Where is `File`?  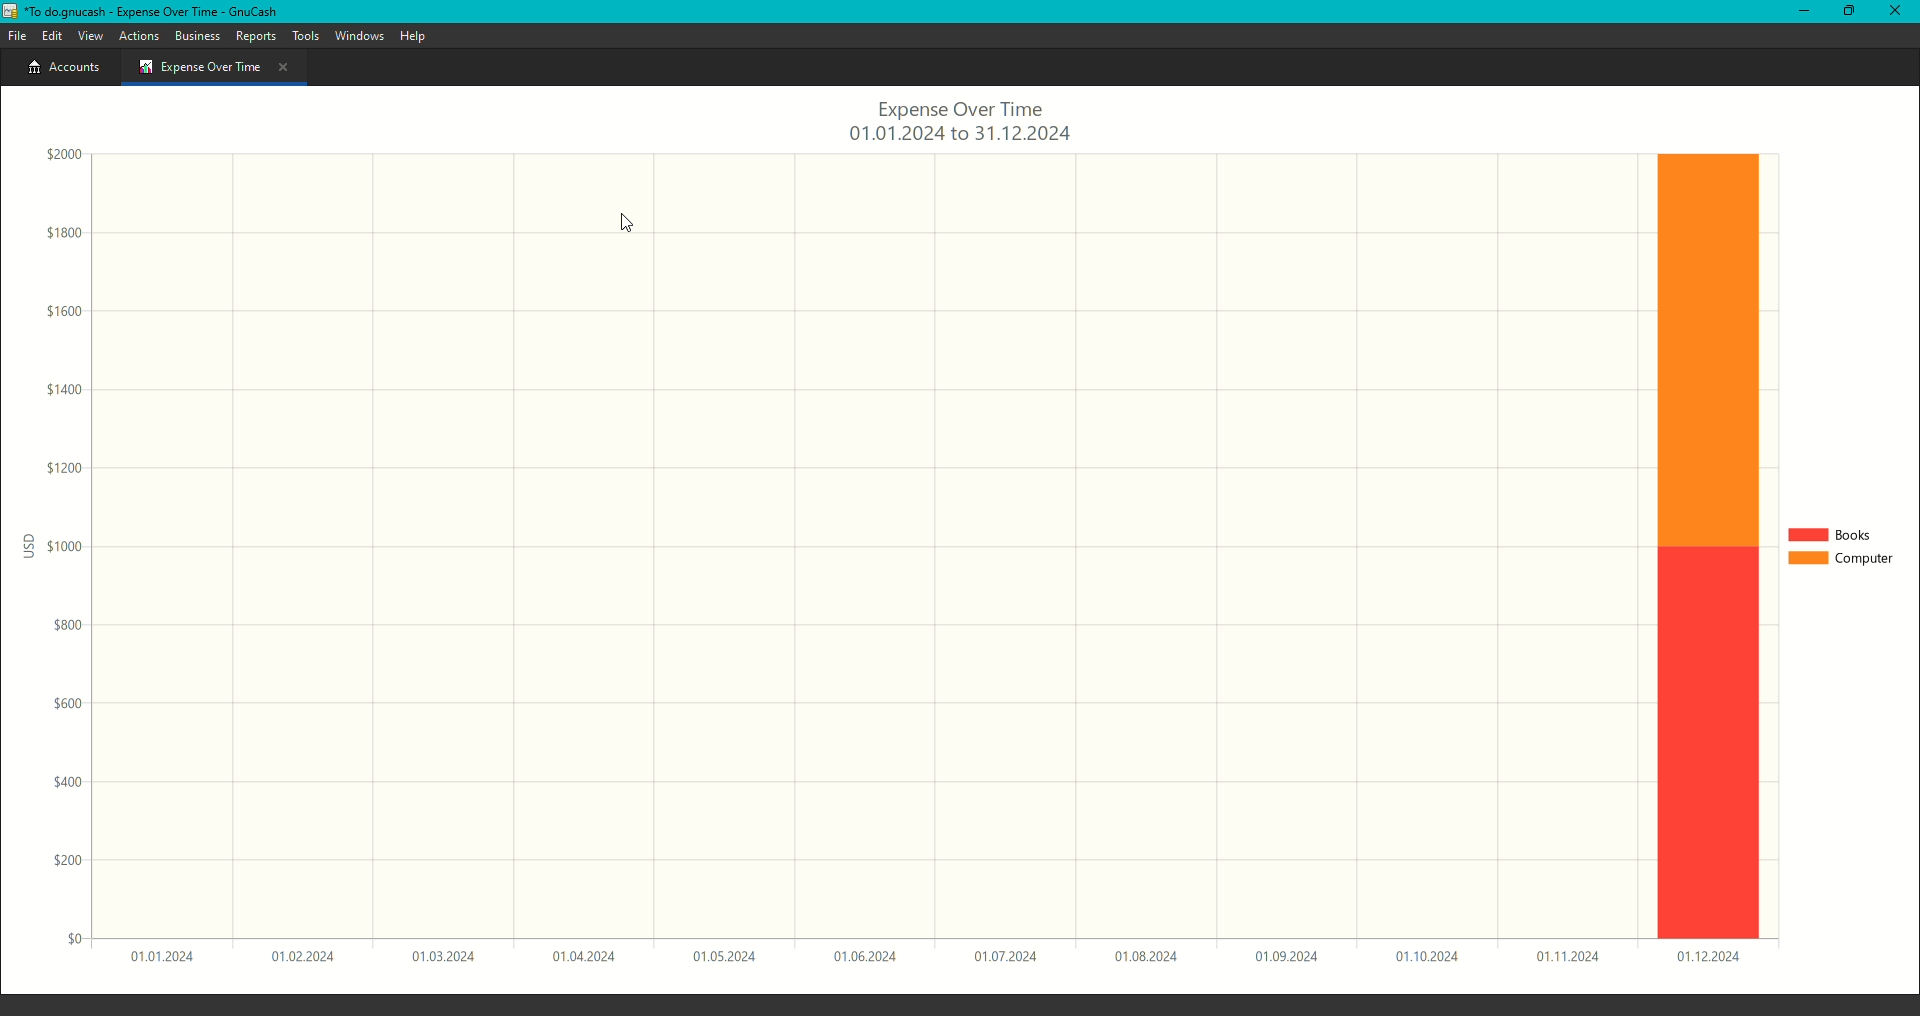 File is located at coordinates (18, 36).